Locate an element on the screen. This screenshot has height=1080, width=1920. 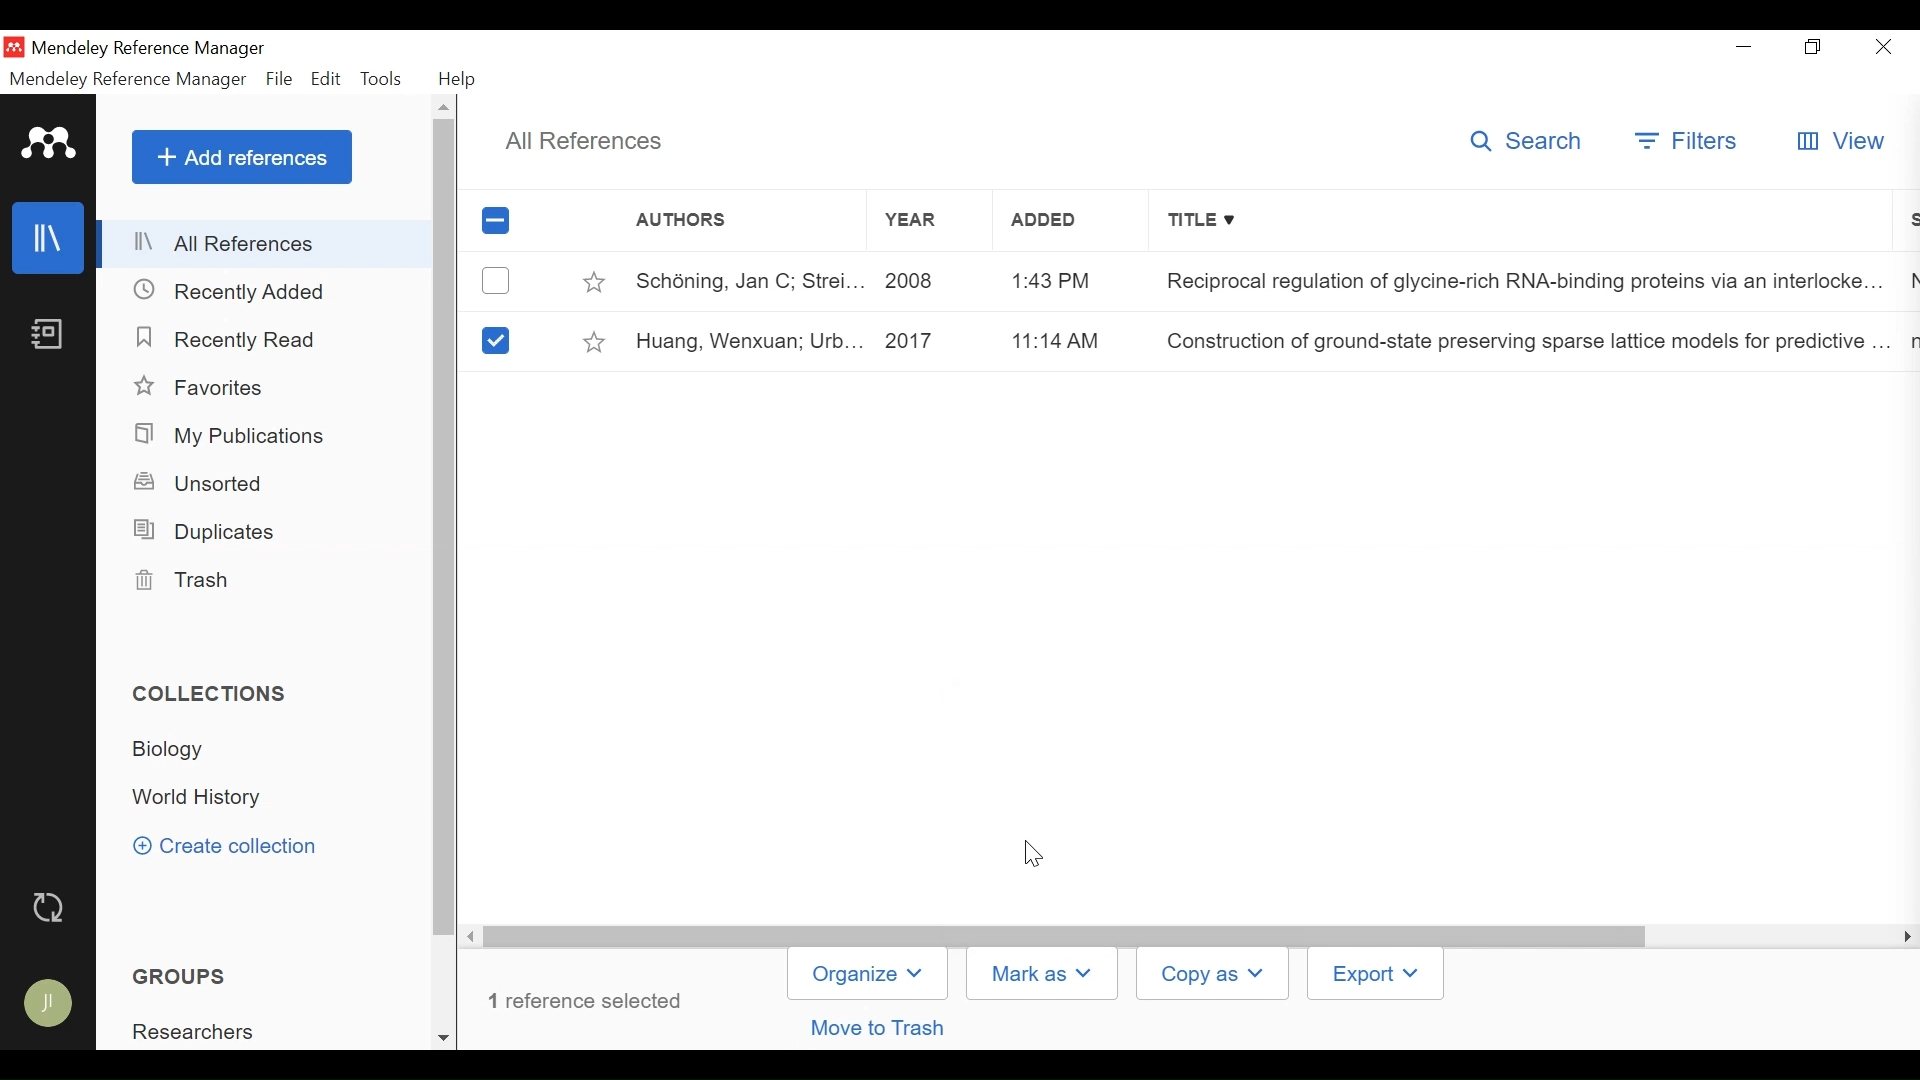
Notebook is located at coordinates (50, 337).